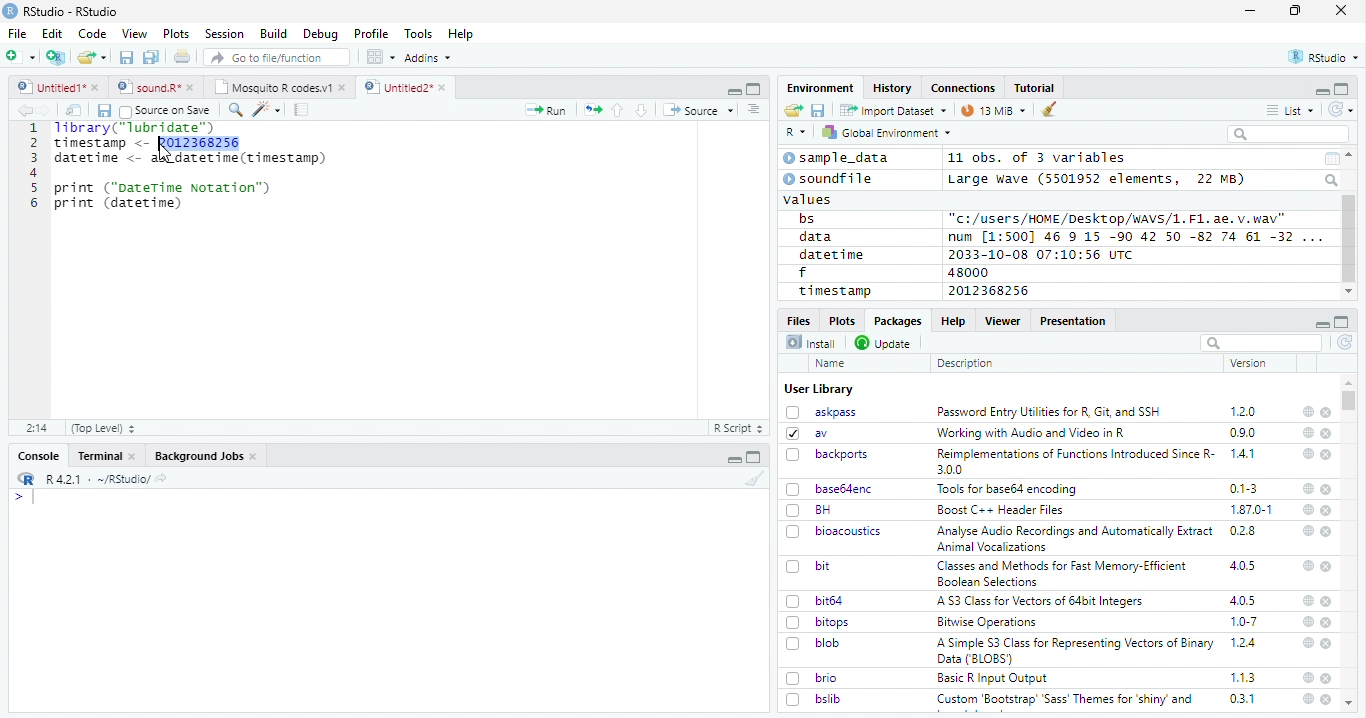 The width and height of the screenshot is (1366, 718). I want to click on File, so click(16, 33).